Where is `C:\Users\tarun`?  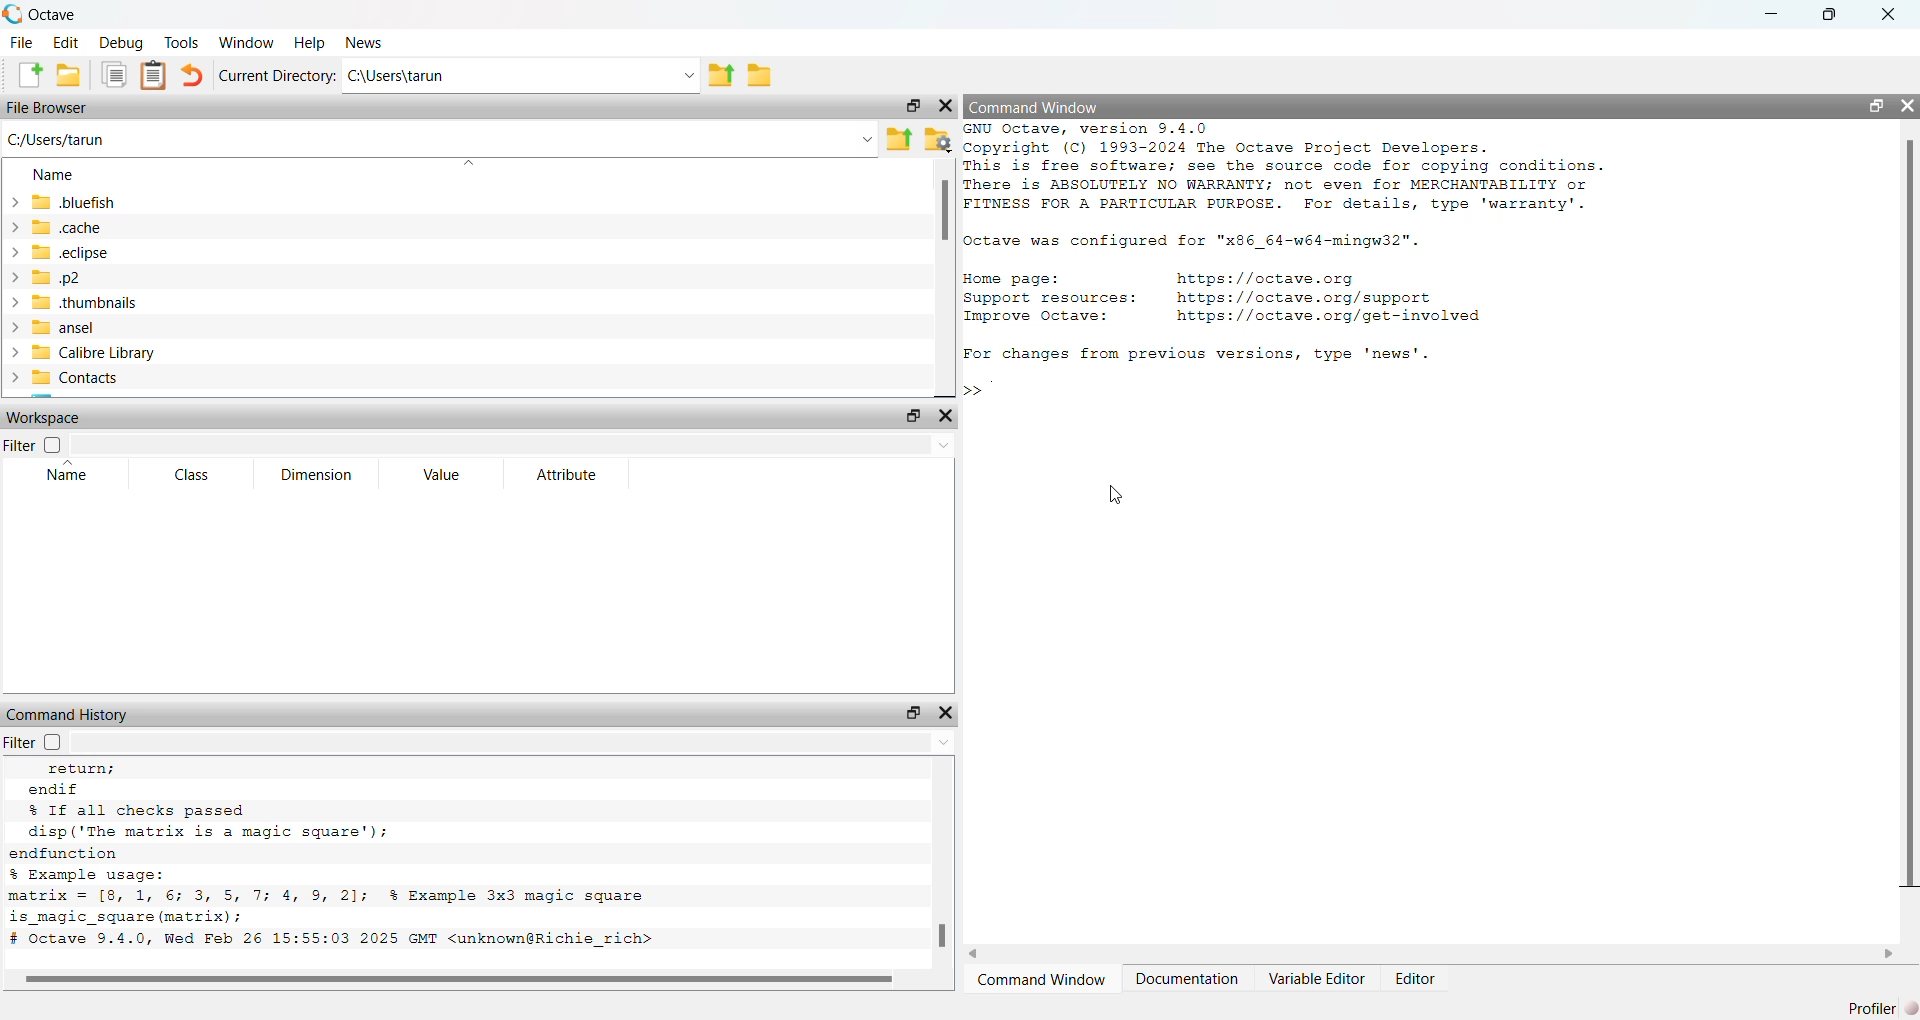 C:\Users\tarun is located at coordinates (395, 76).